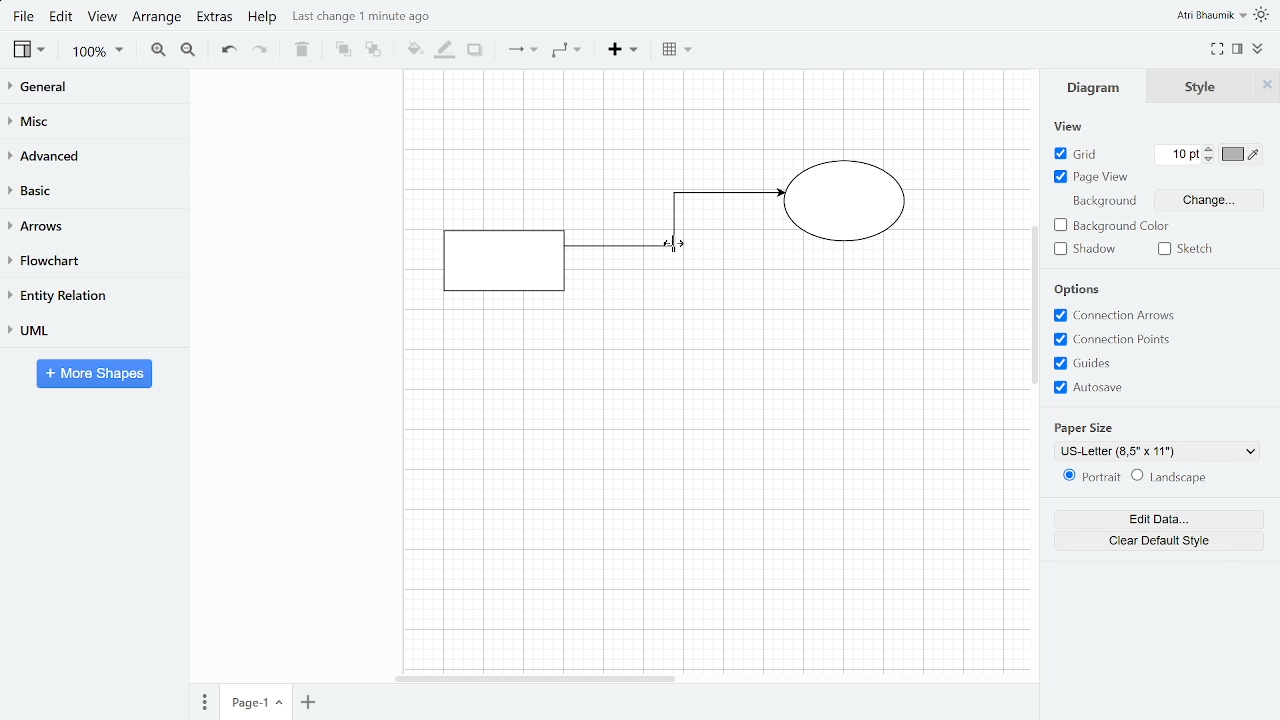  I want to click on view, so click(1065, 125).